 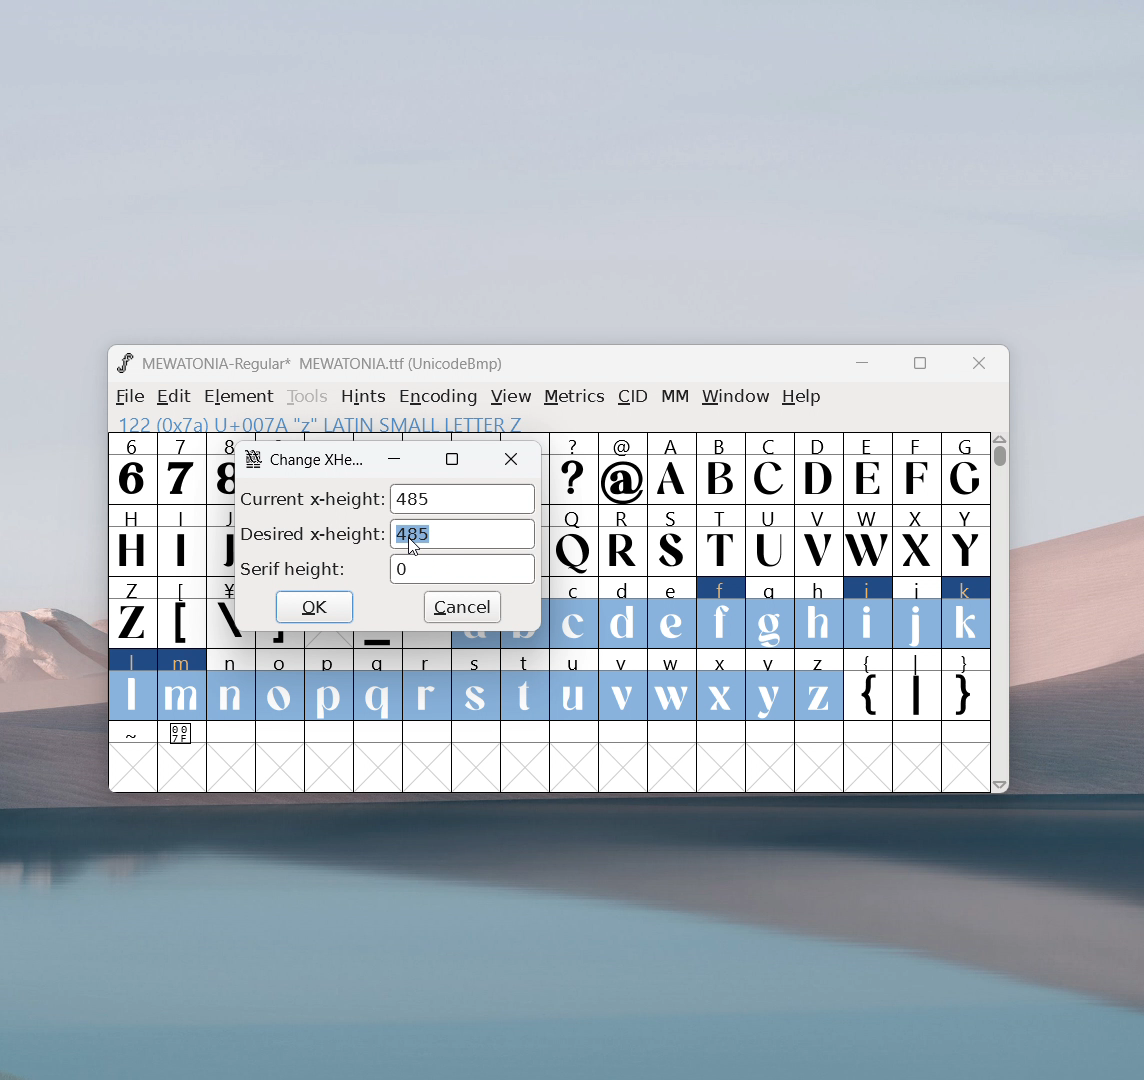 I want to click on 7, so click(x=180, y=468).